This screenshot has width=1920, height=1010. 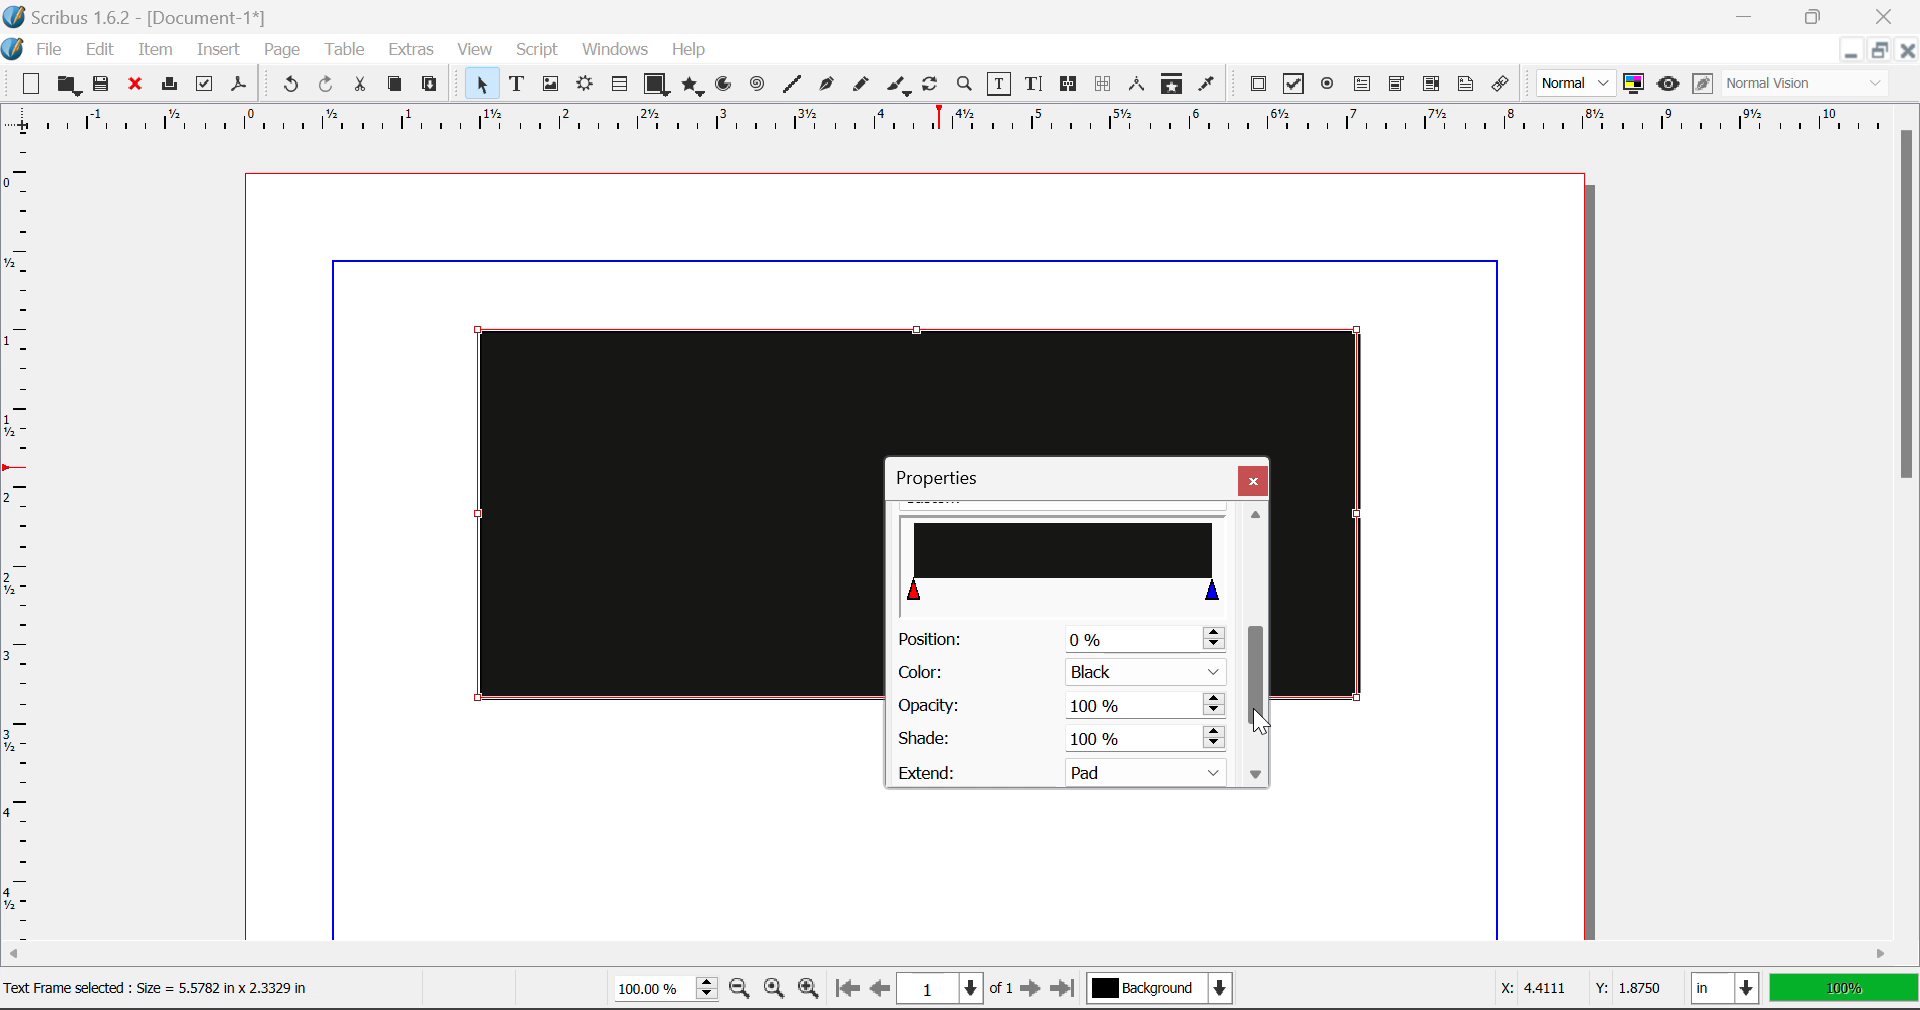 What do you see at coordinates (692, 88) in the screenshot?
I see `Polygons` at bounding box center [692, 88].